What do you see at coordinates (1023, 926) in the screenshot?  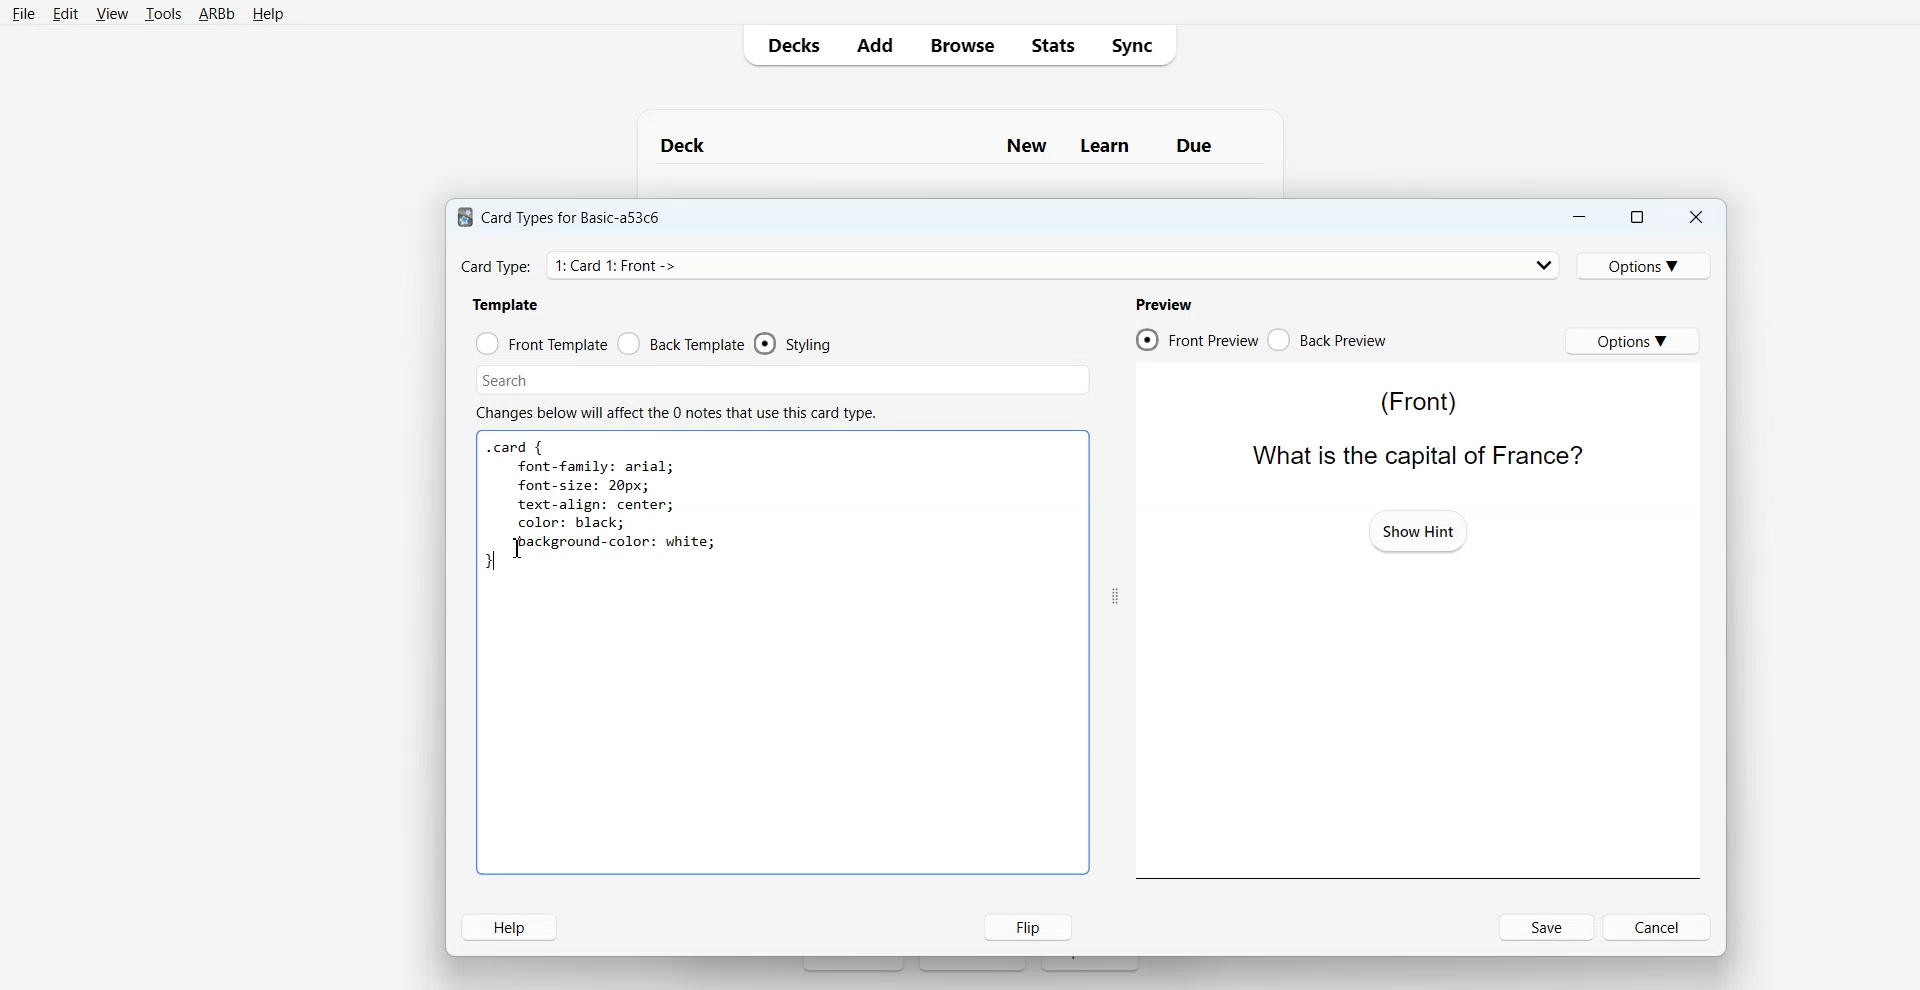 I see `Flip` at bounding box center [1023, 926].